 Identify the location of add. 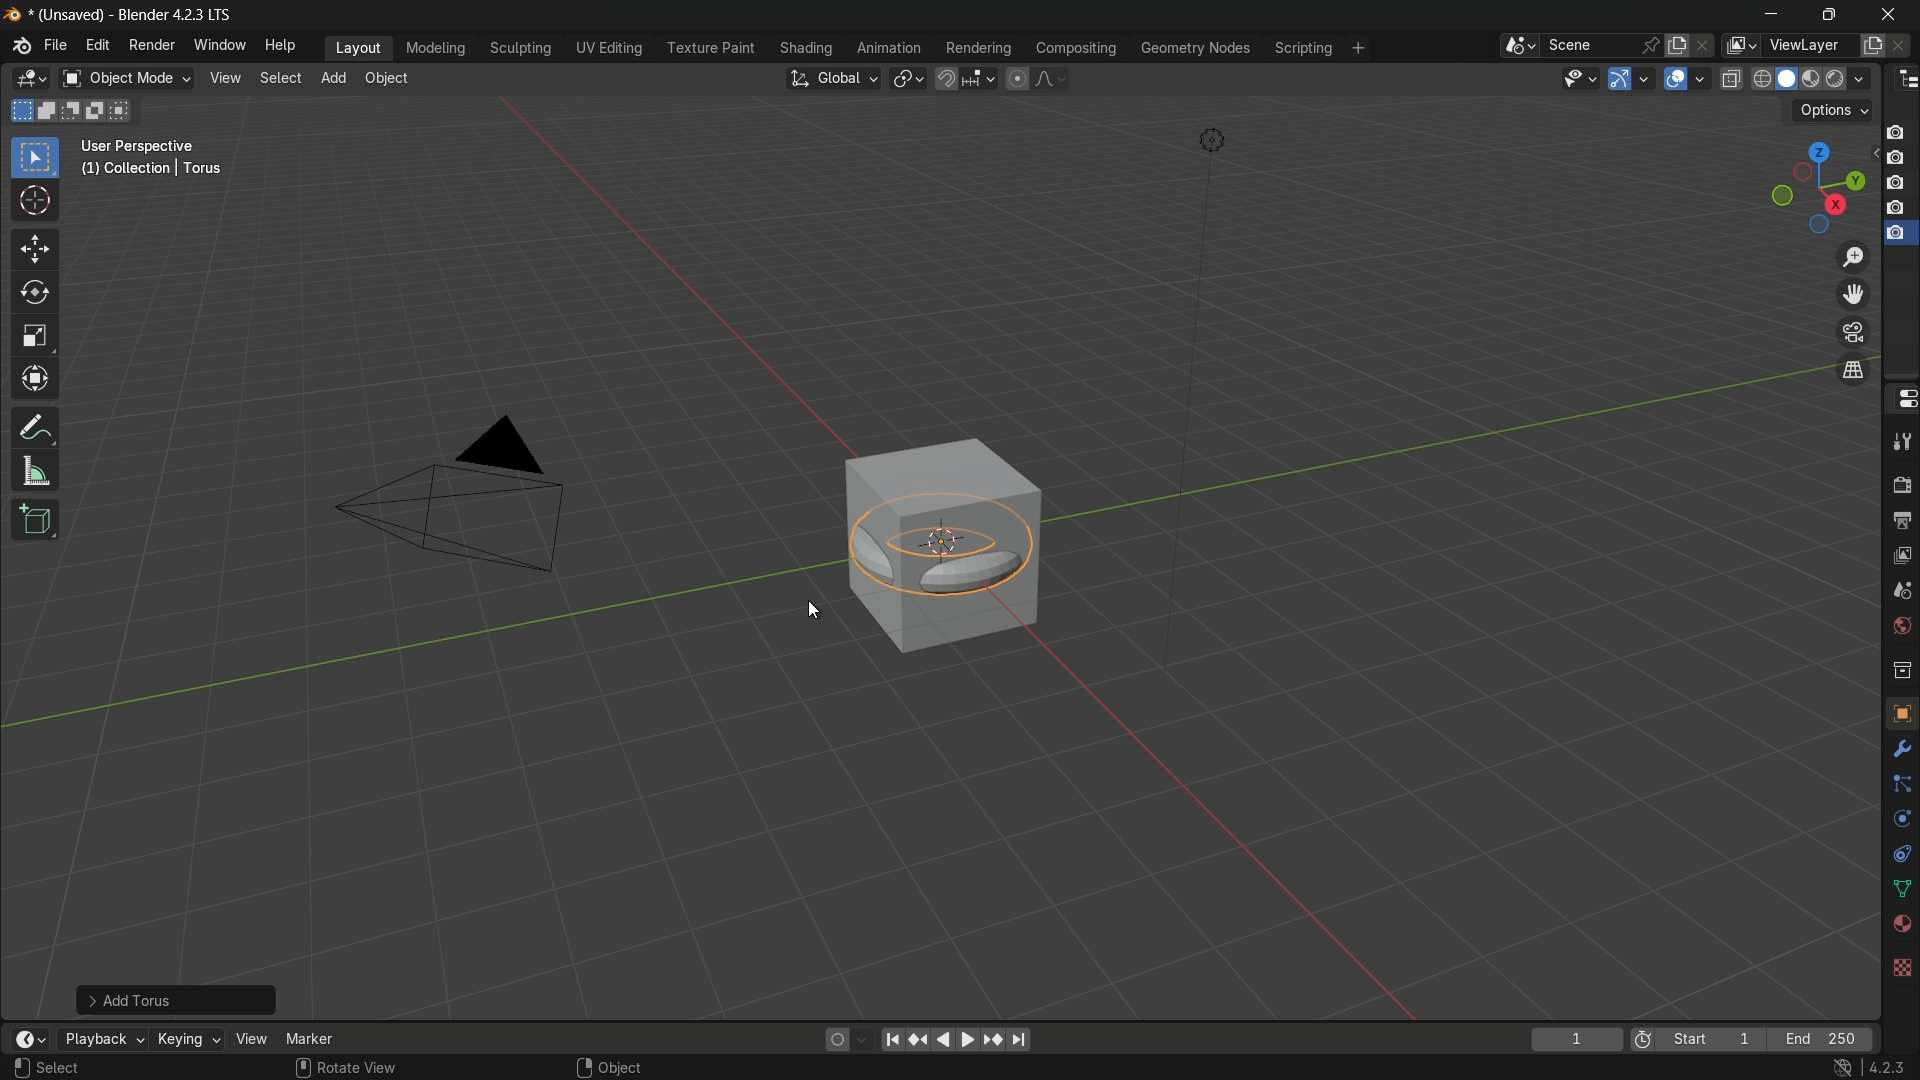
(333, 76).